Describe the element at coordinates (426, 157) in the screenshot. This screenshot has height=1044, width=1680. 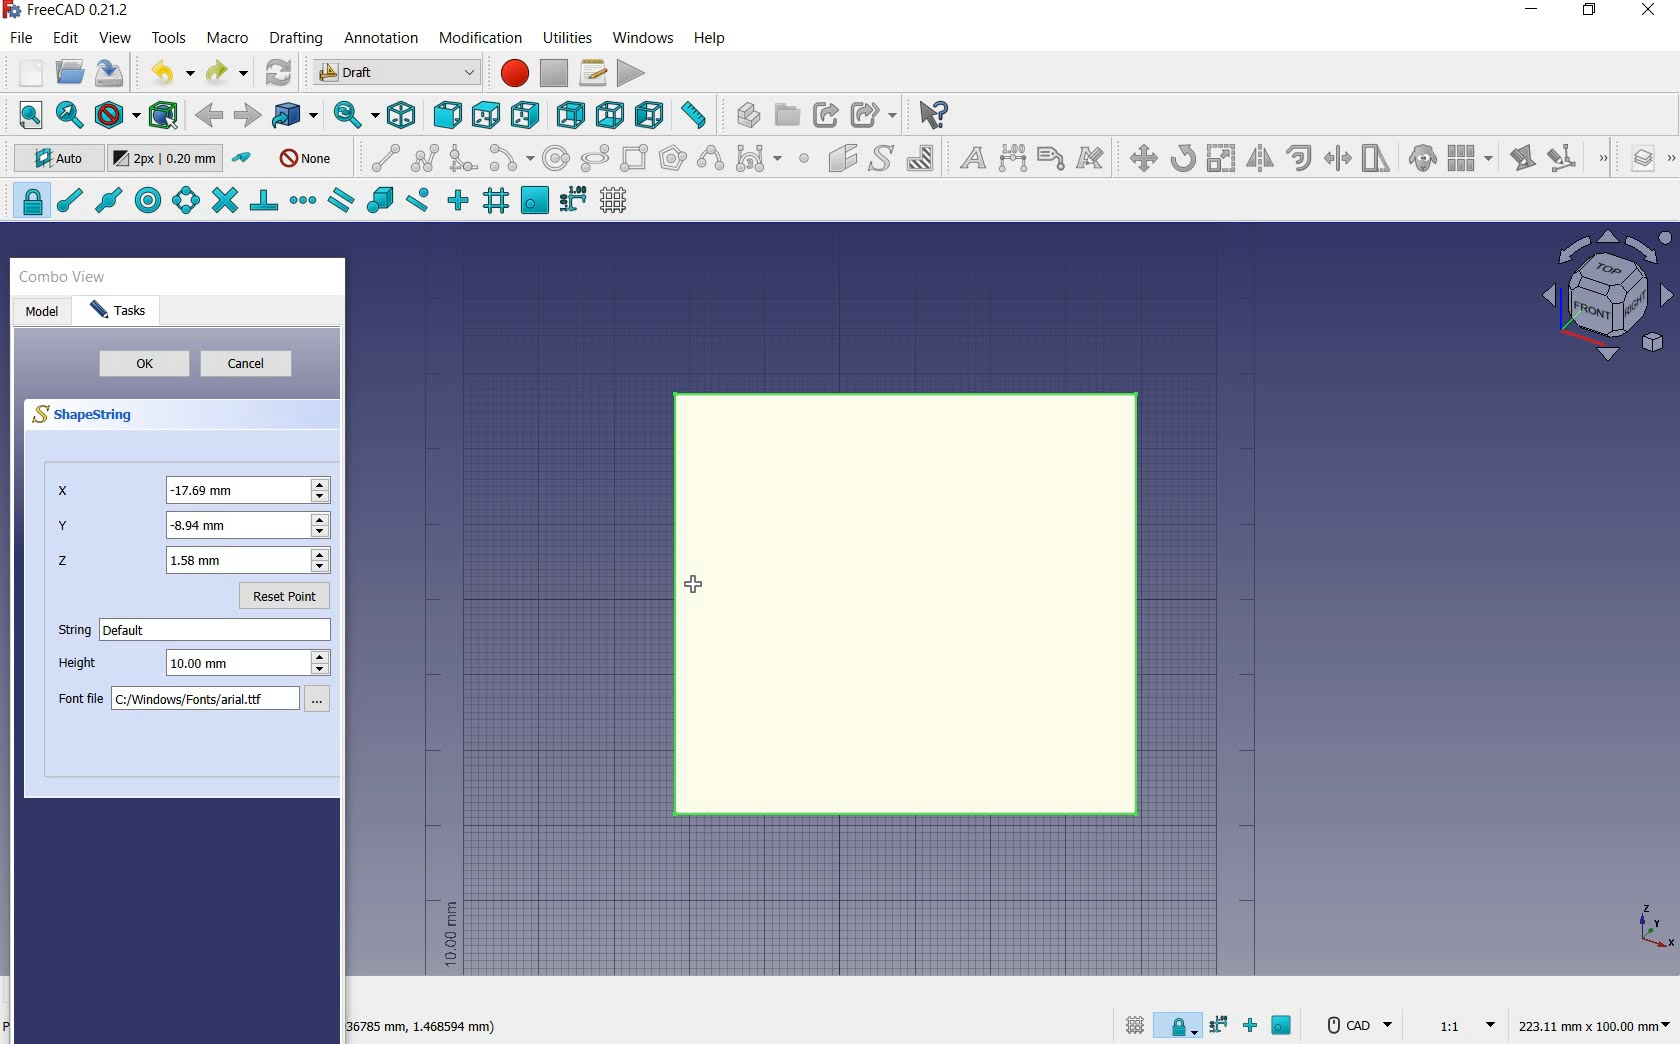
I see `polyline` at that location.